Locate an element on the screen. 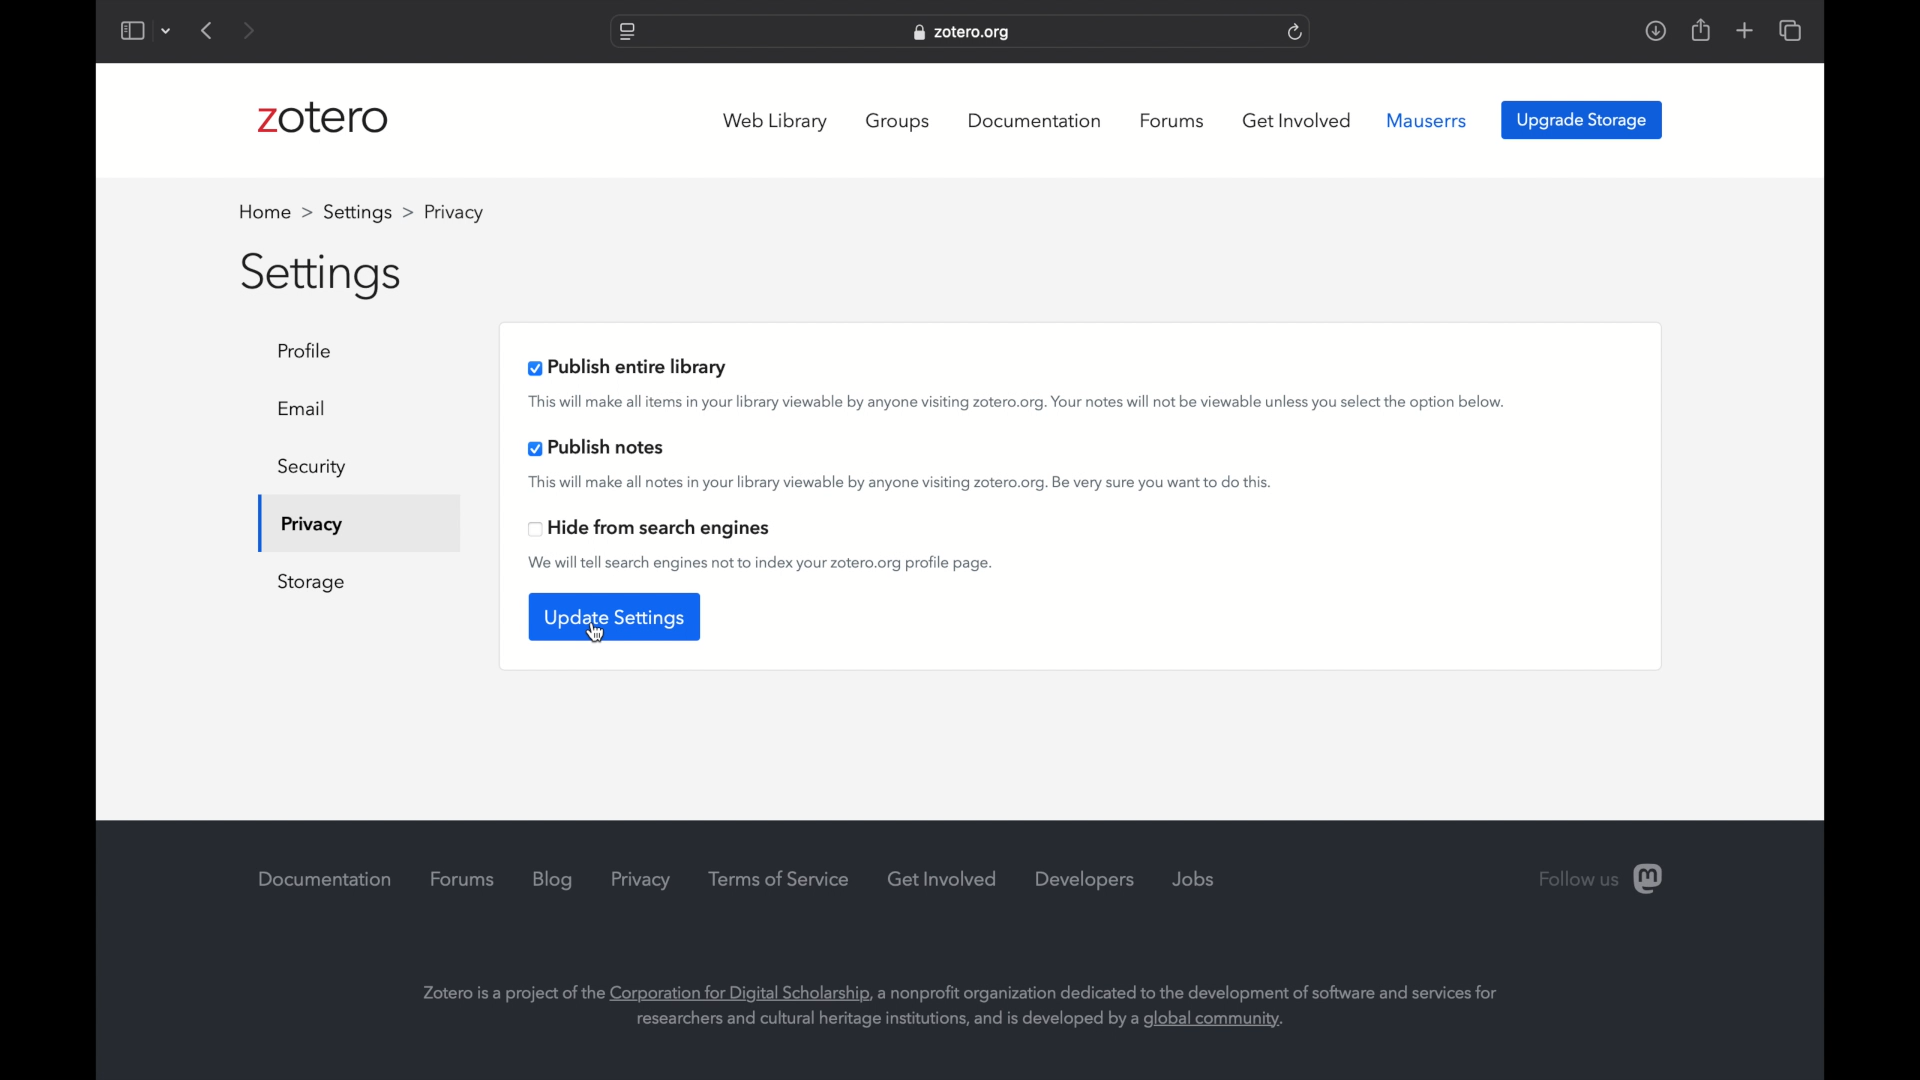 The height and width of the screenshot is (1080, 1920). show sidebar is located at coordinates (133, 30).